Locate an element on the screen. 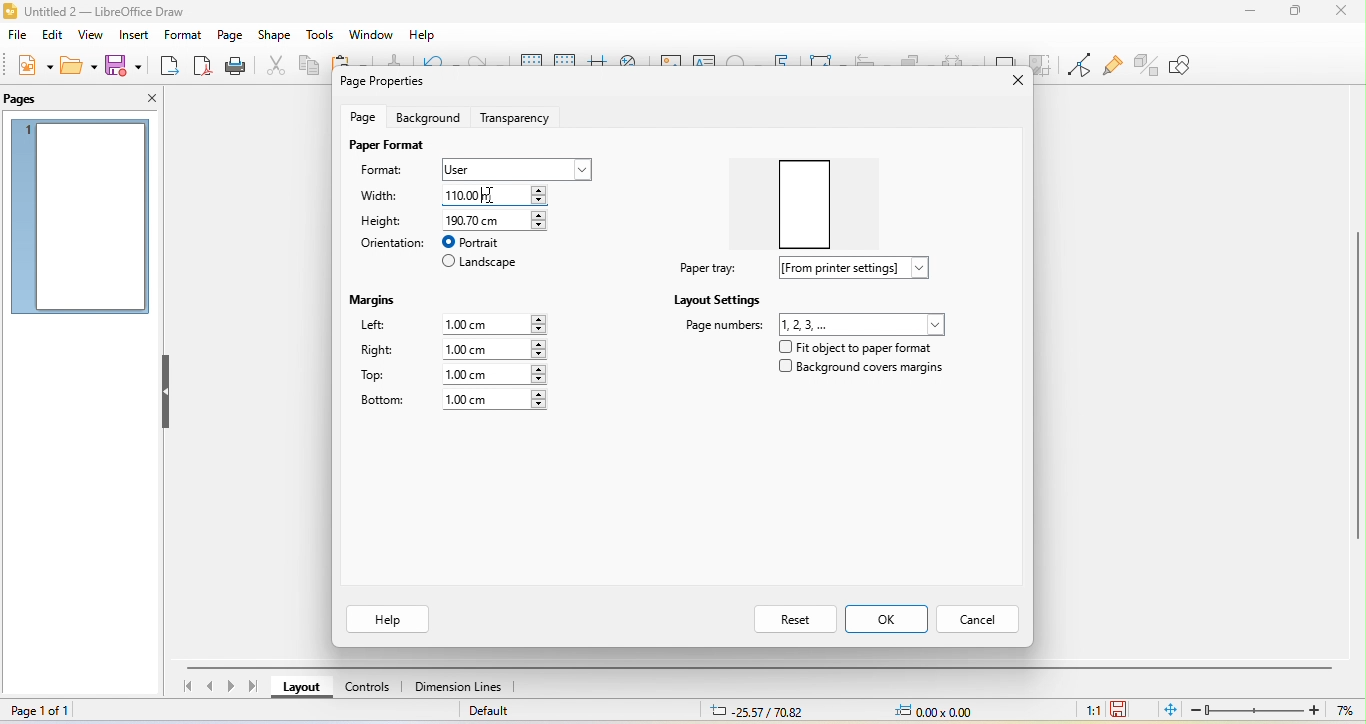 The image size is (1366, 724). next page is located at coordinates (234, 687).